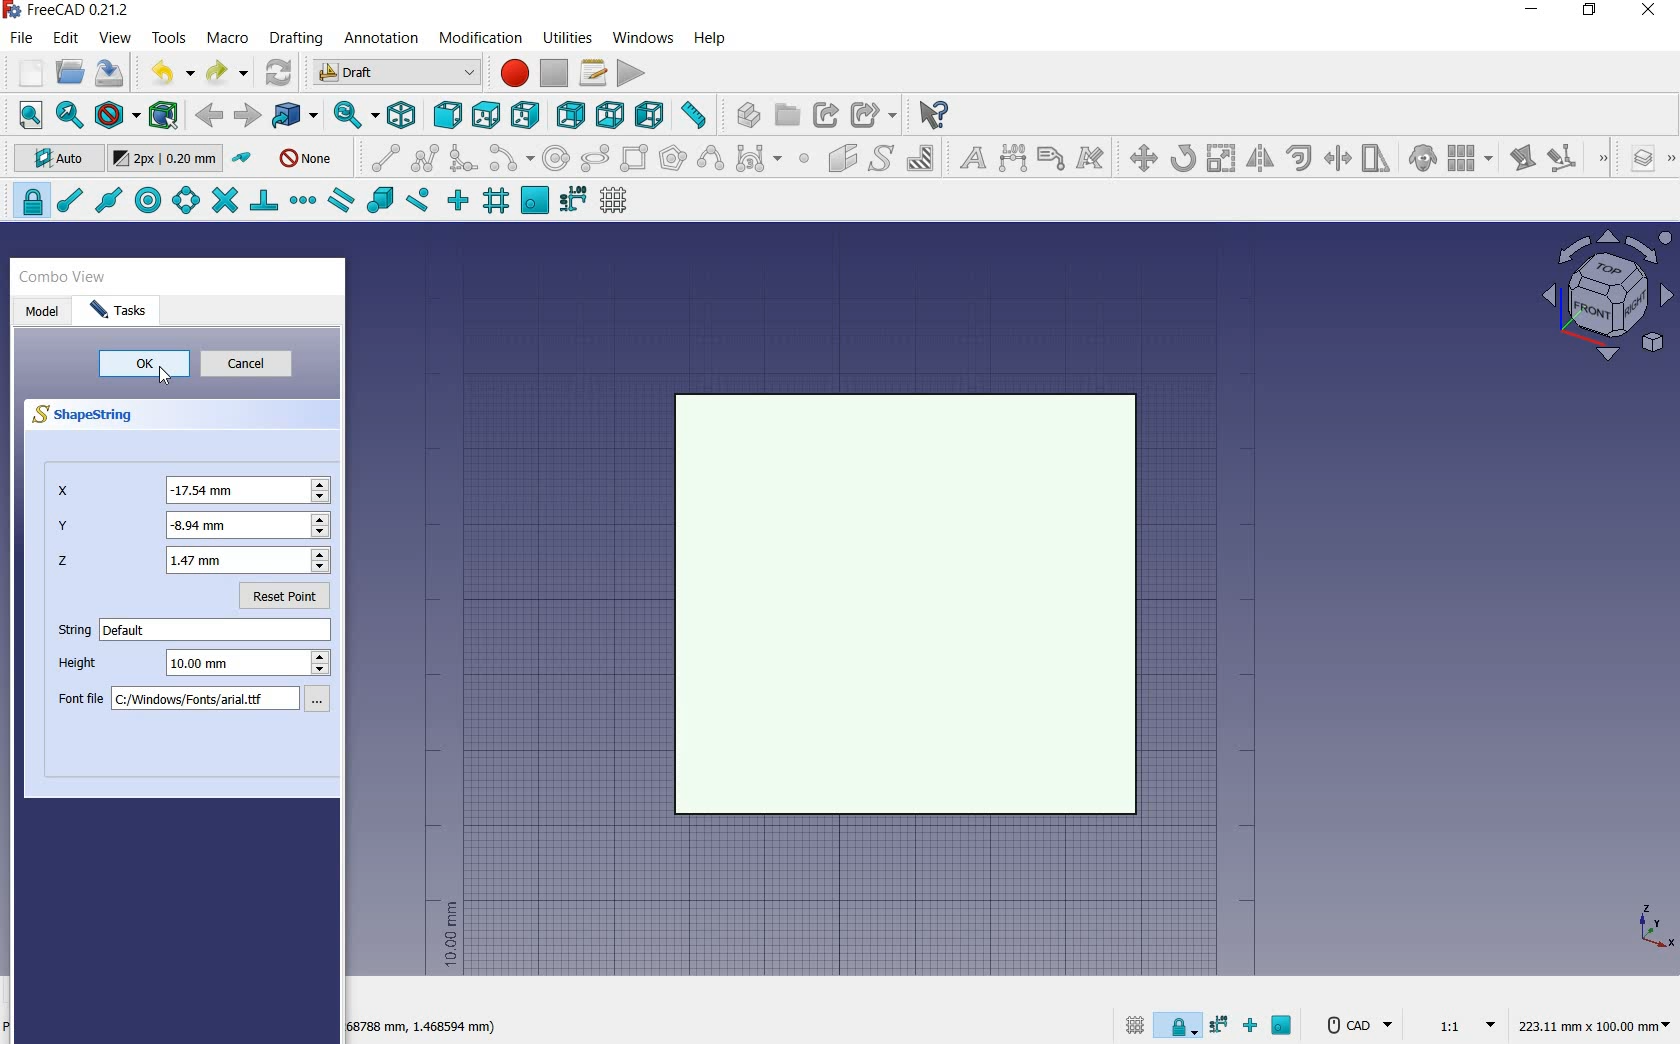 This screenshot has height=1044, width=1680. Describe the element at coordinates (68, 116) in the screenshot. I see `fit selection` at that location.